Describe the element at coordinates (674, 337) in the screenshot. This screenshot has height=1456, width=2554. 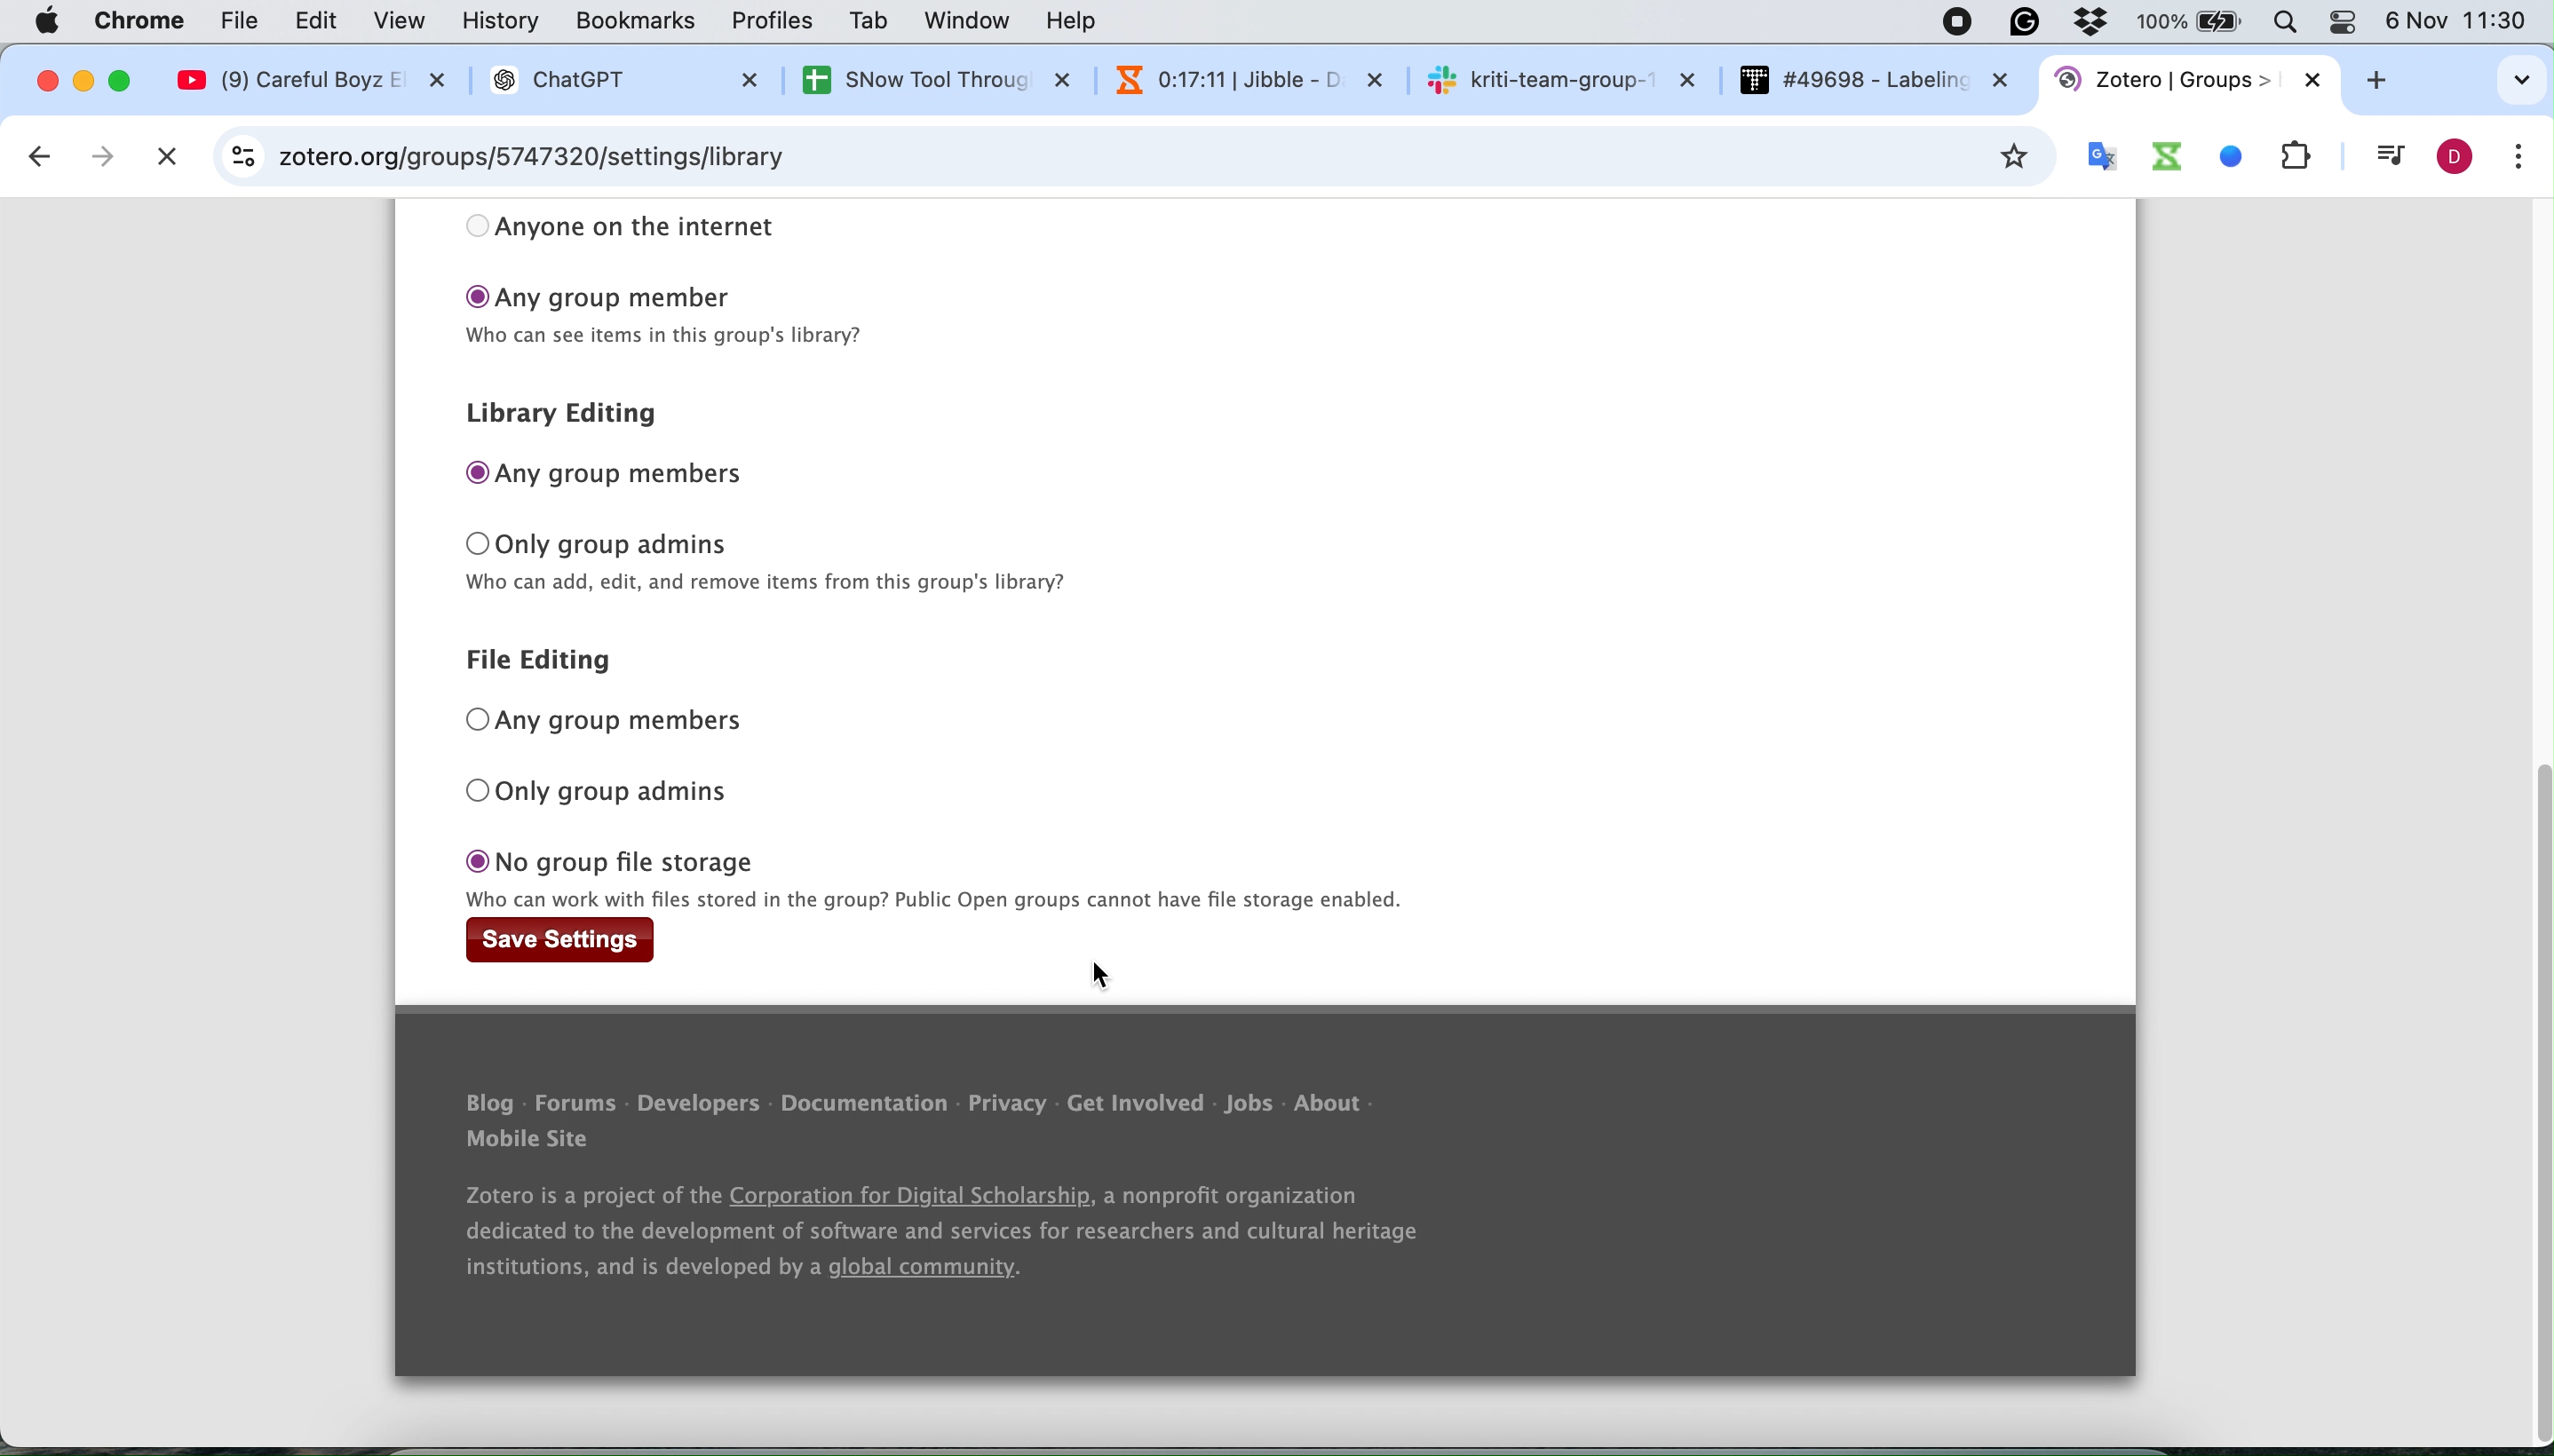
I see `text` at that location.